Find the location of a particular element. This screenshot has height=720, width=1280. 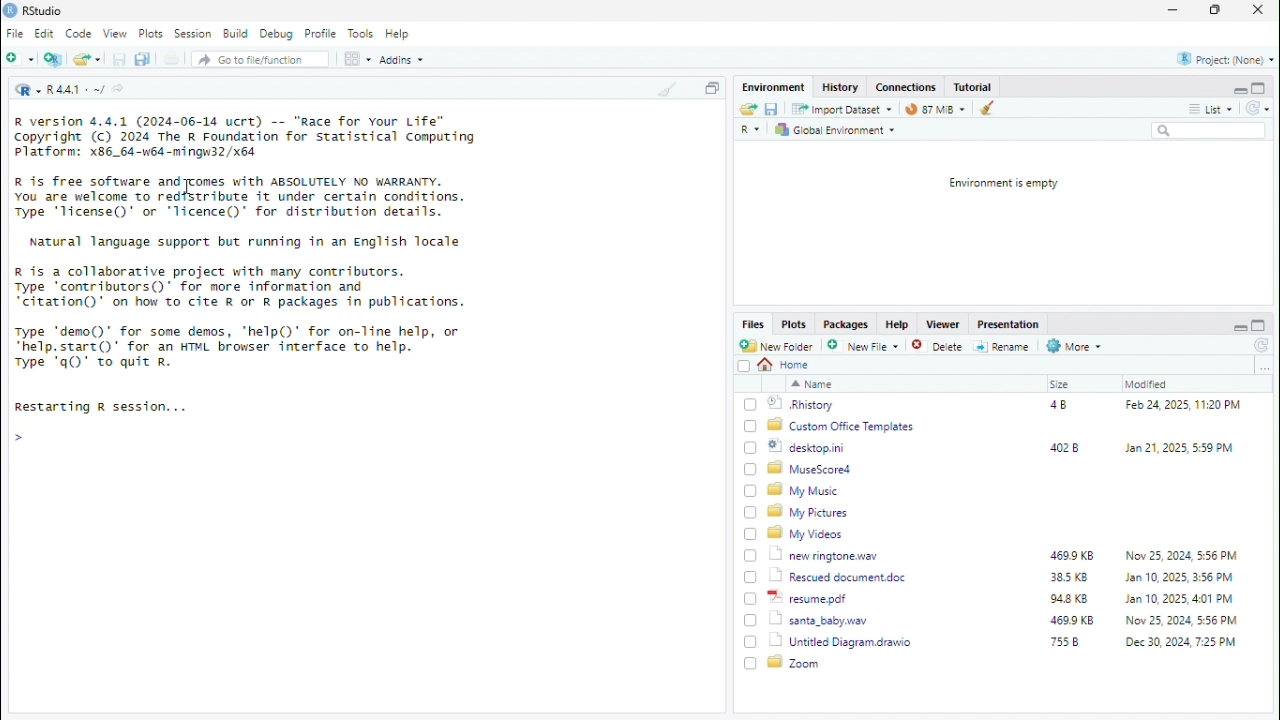

Global Environment is located at coordinates (836, 130).